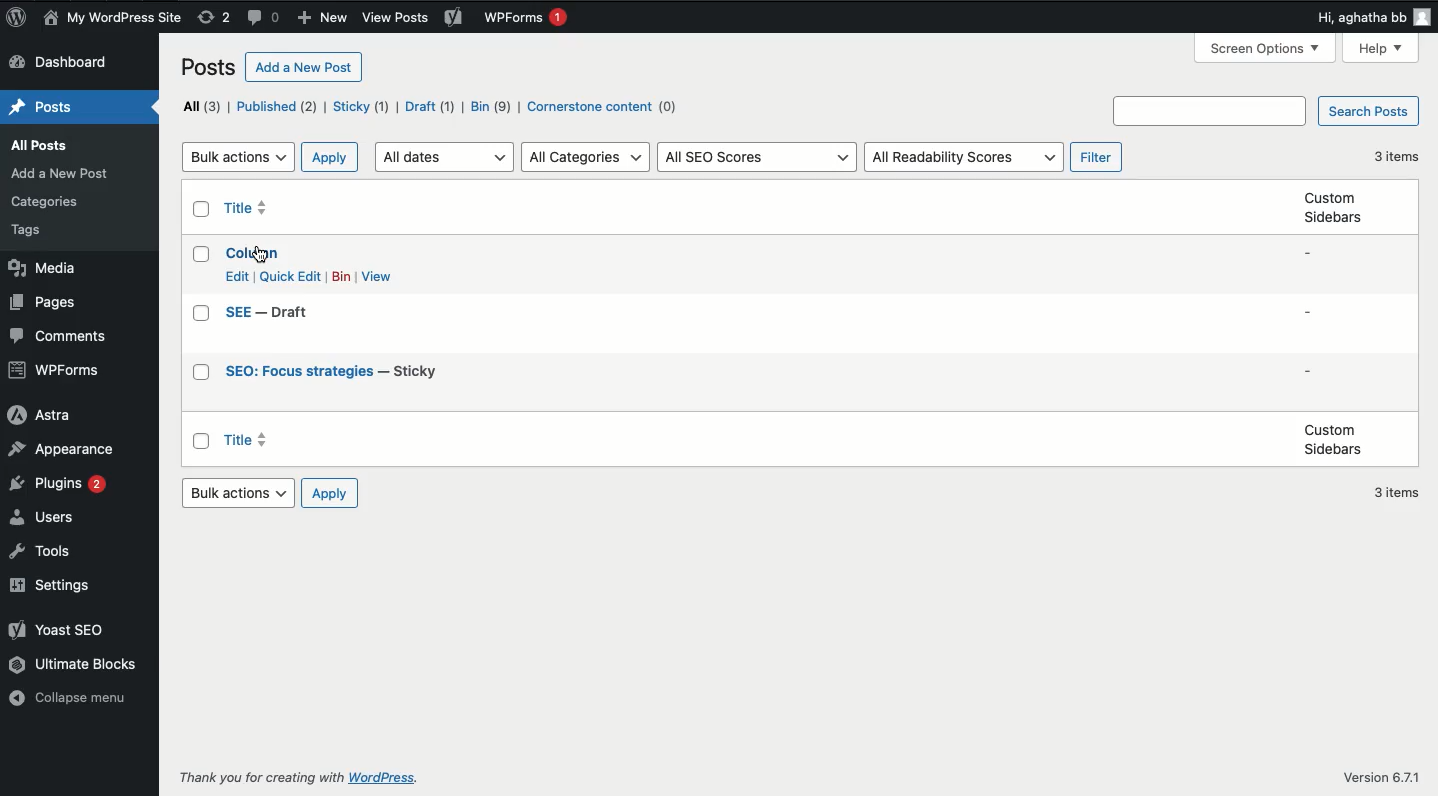  I want to click on Bulk actions, so click(239, 492).